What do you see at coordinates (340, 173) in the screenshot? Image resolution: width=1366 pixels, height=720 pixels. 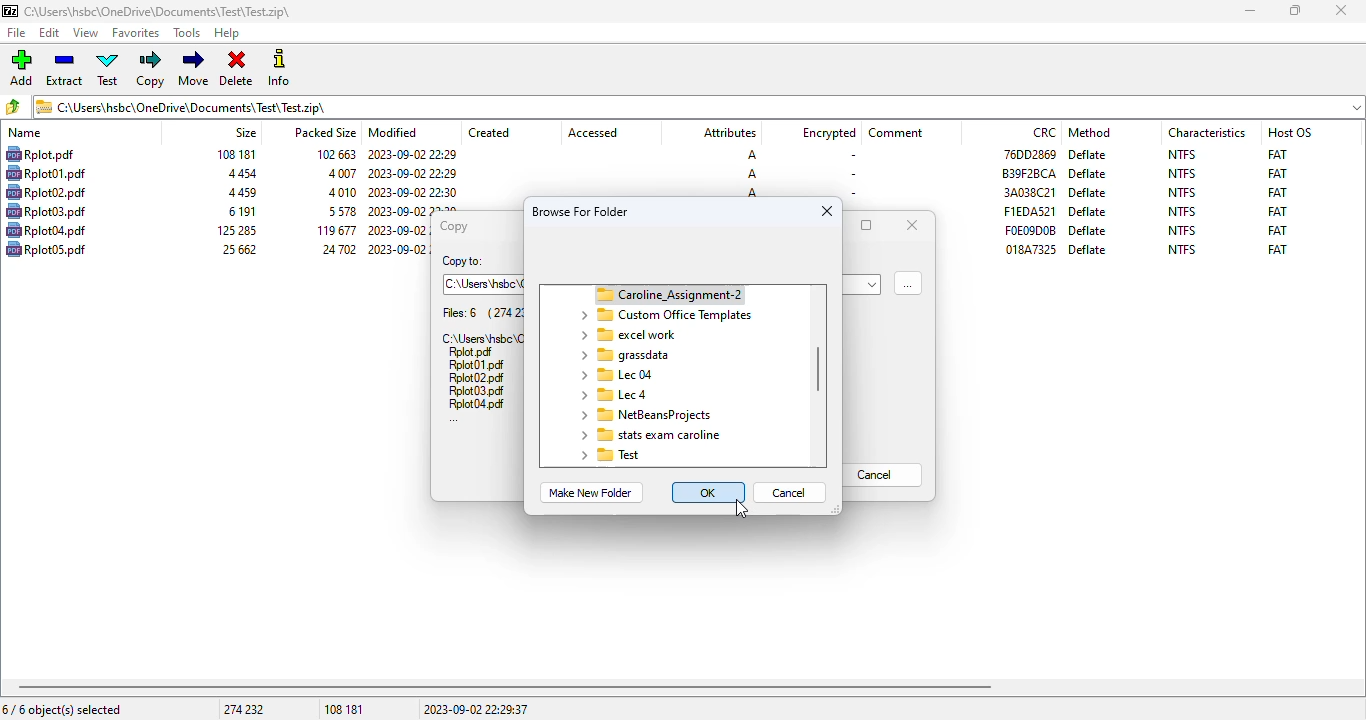 I see `packed size` at bounding box center [340, 173].